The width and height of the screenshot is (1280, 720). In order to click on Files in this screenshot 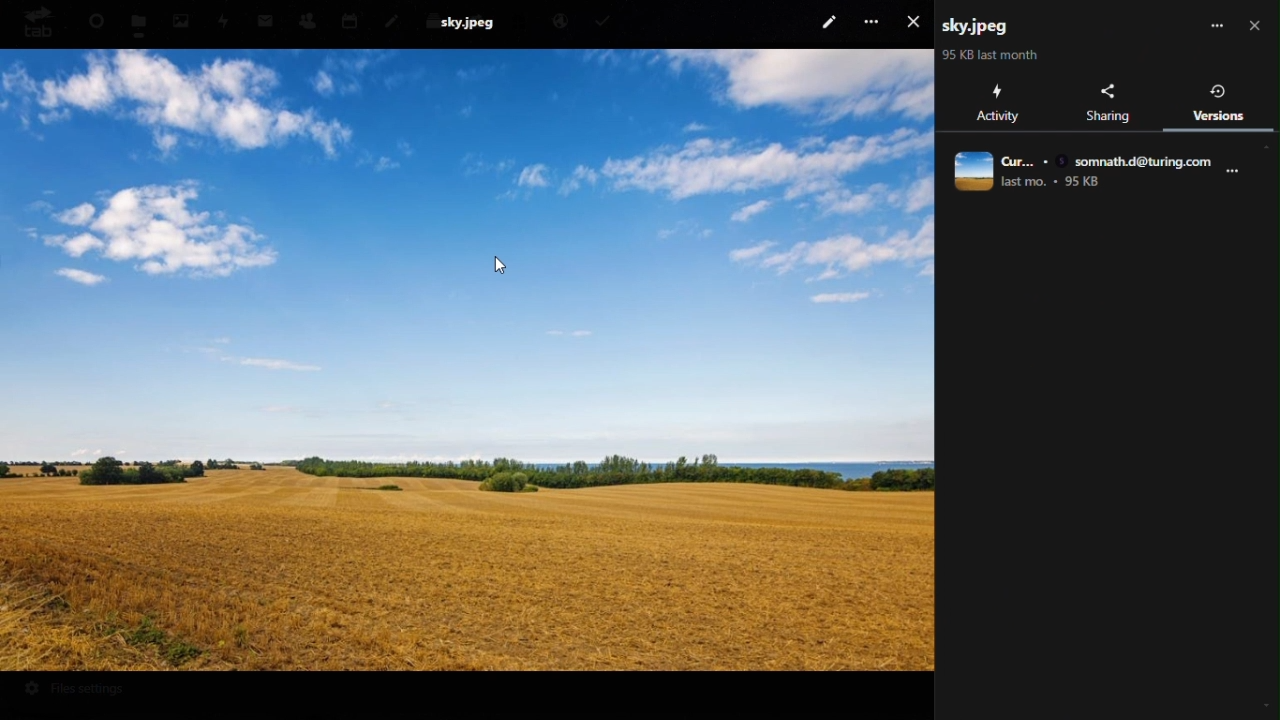, I will do `click(141, 22)`.